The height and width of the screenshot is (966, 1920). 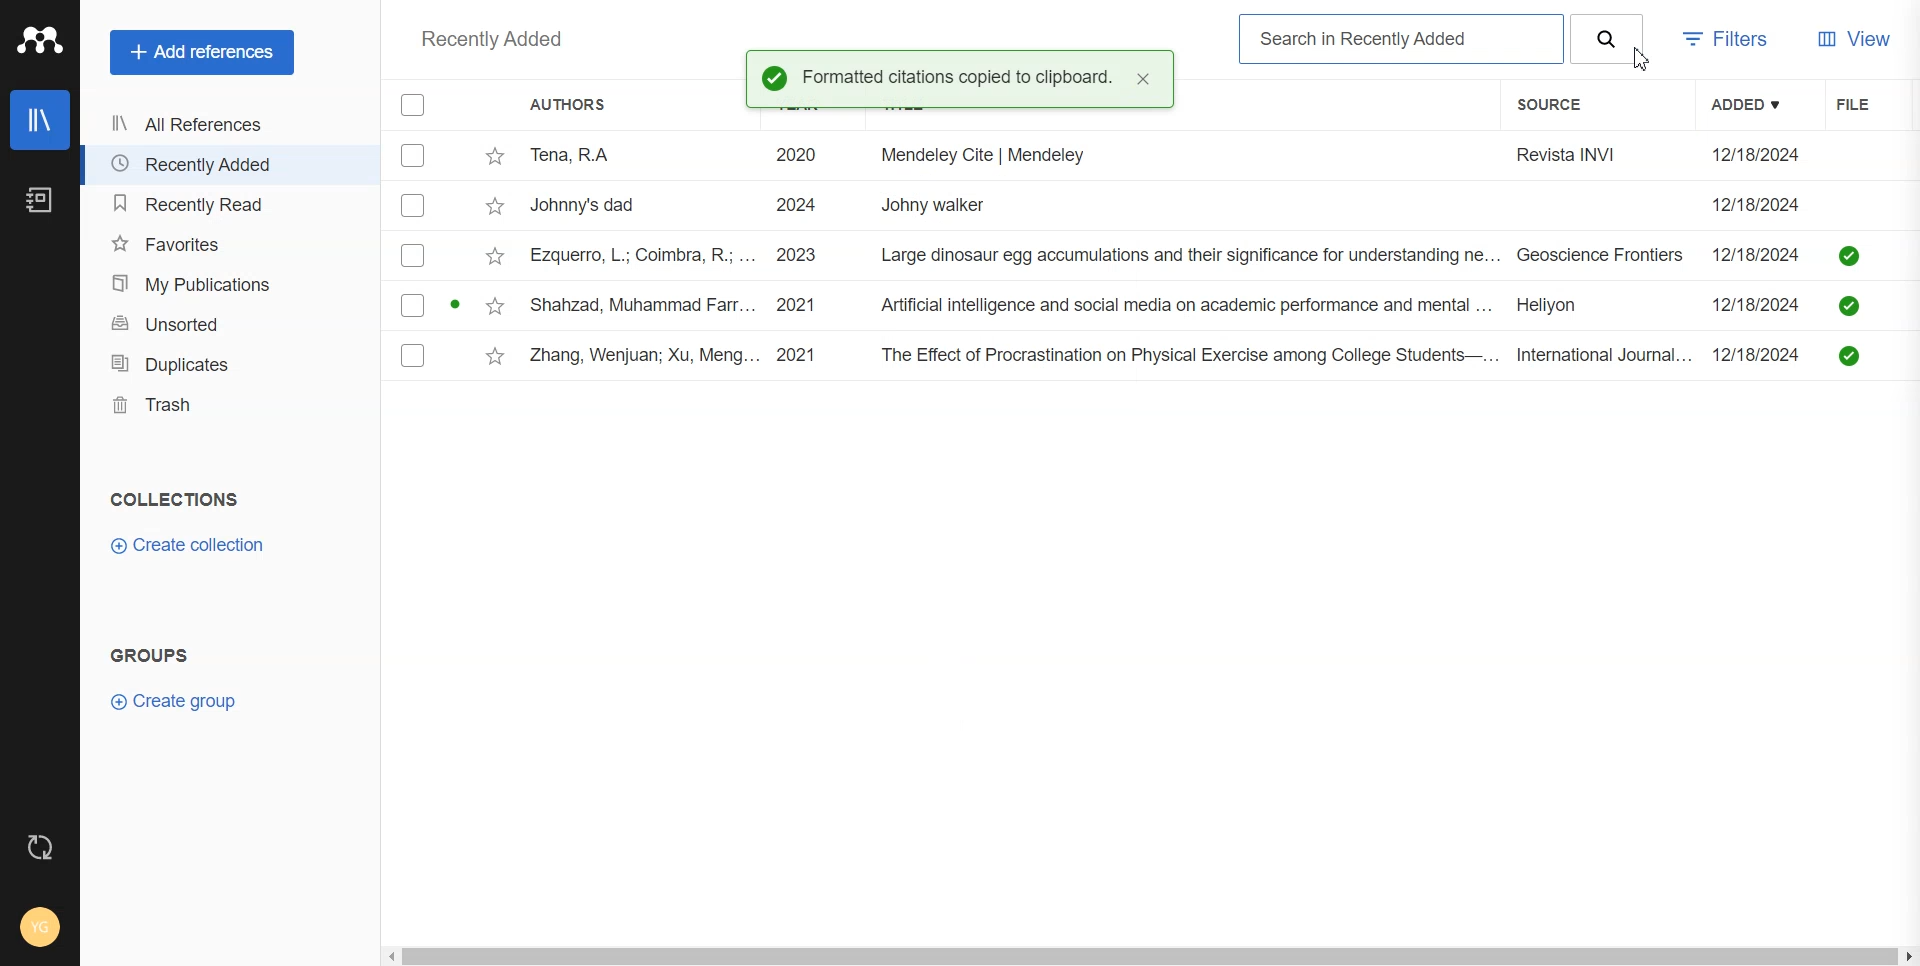 What do you see at coordinates (1098, 159) in the screenshot?
I see `Tena, RA 2020 i. Mendeley Cite | Mendeley Revista INVI` at bounding box center [1098, 159].